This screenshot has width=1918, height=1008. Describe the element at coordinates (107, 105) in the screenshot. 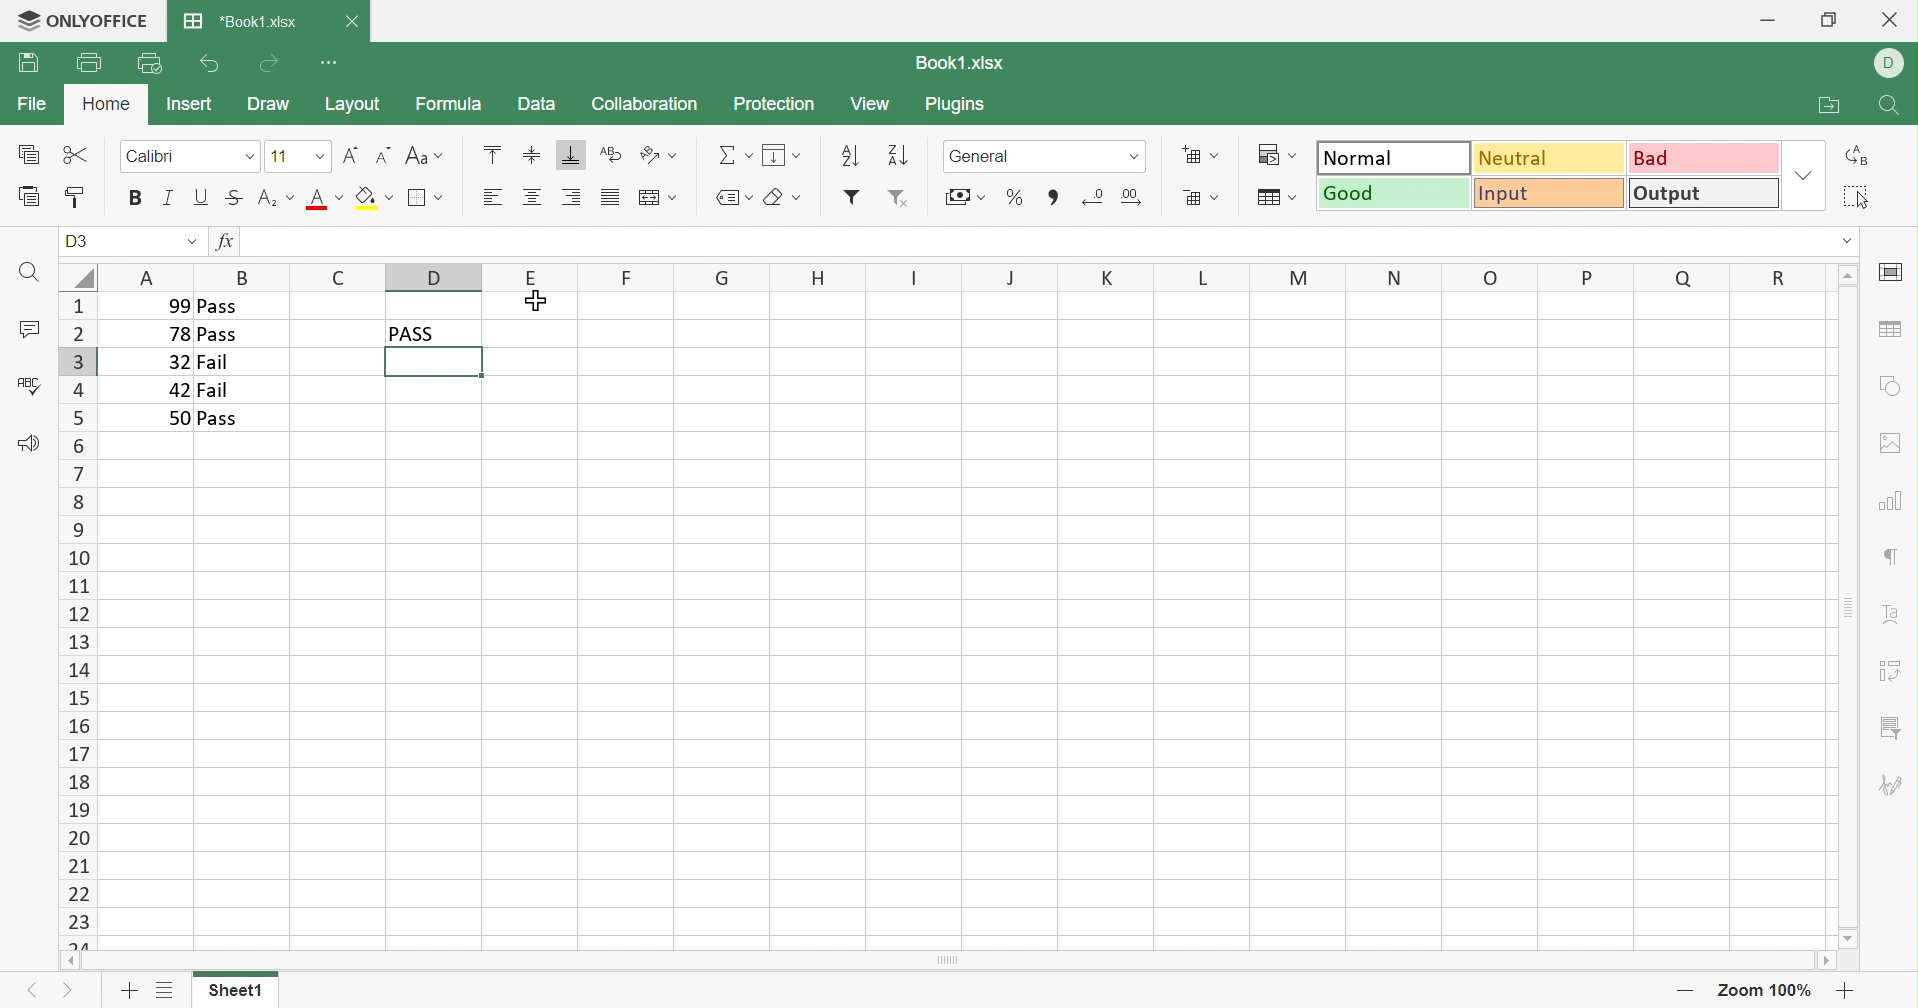

I see `Home` at that location.